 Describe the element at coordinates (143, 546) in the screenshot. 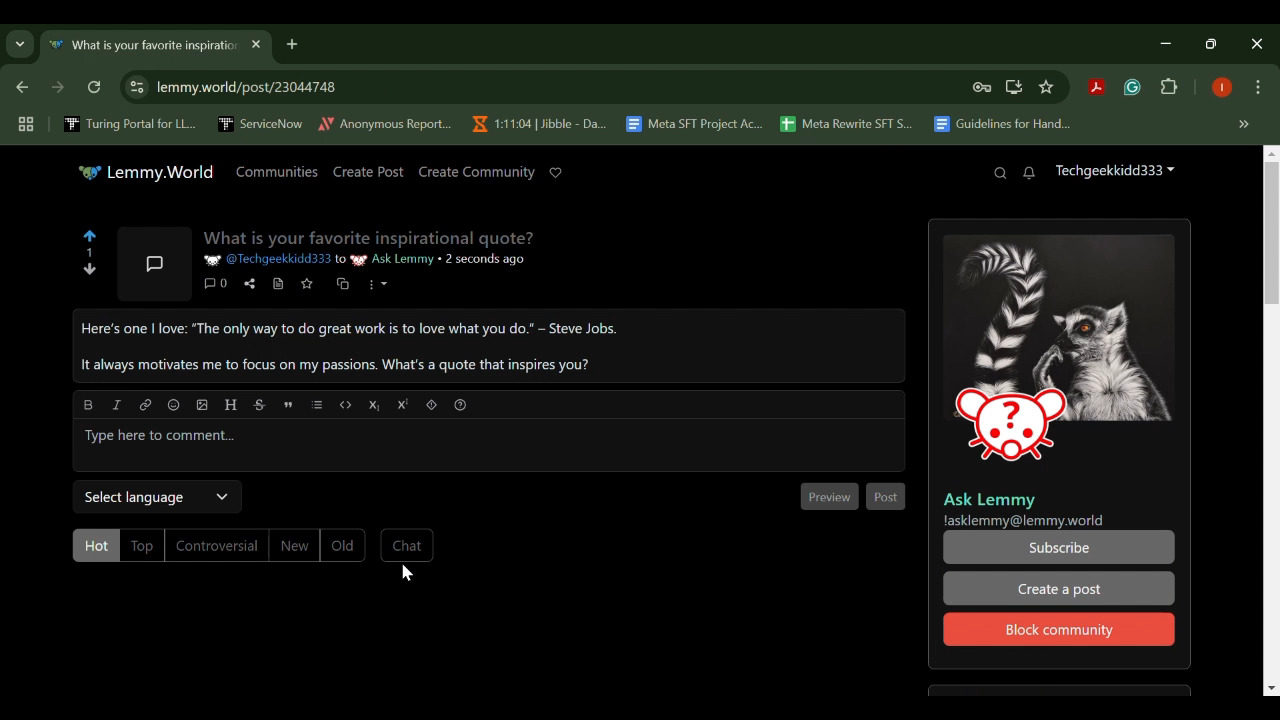

I see `Top` at that location.